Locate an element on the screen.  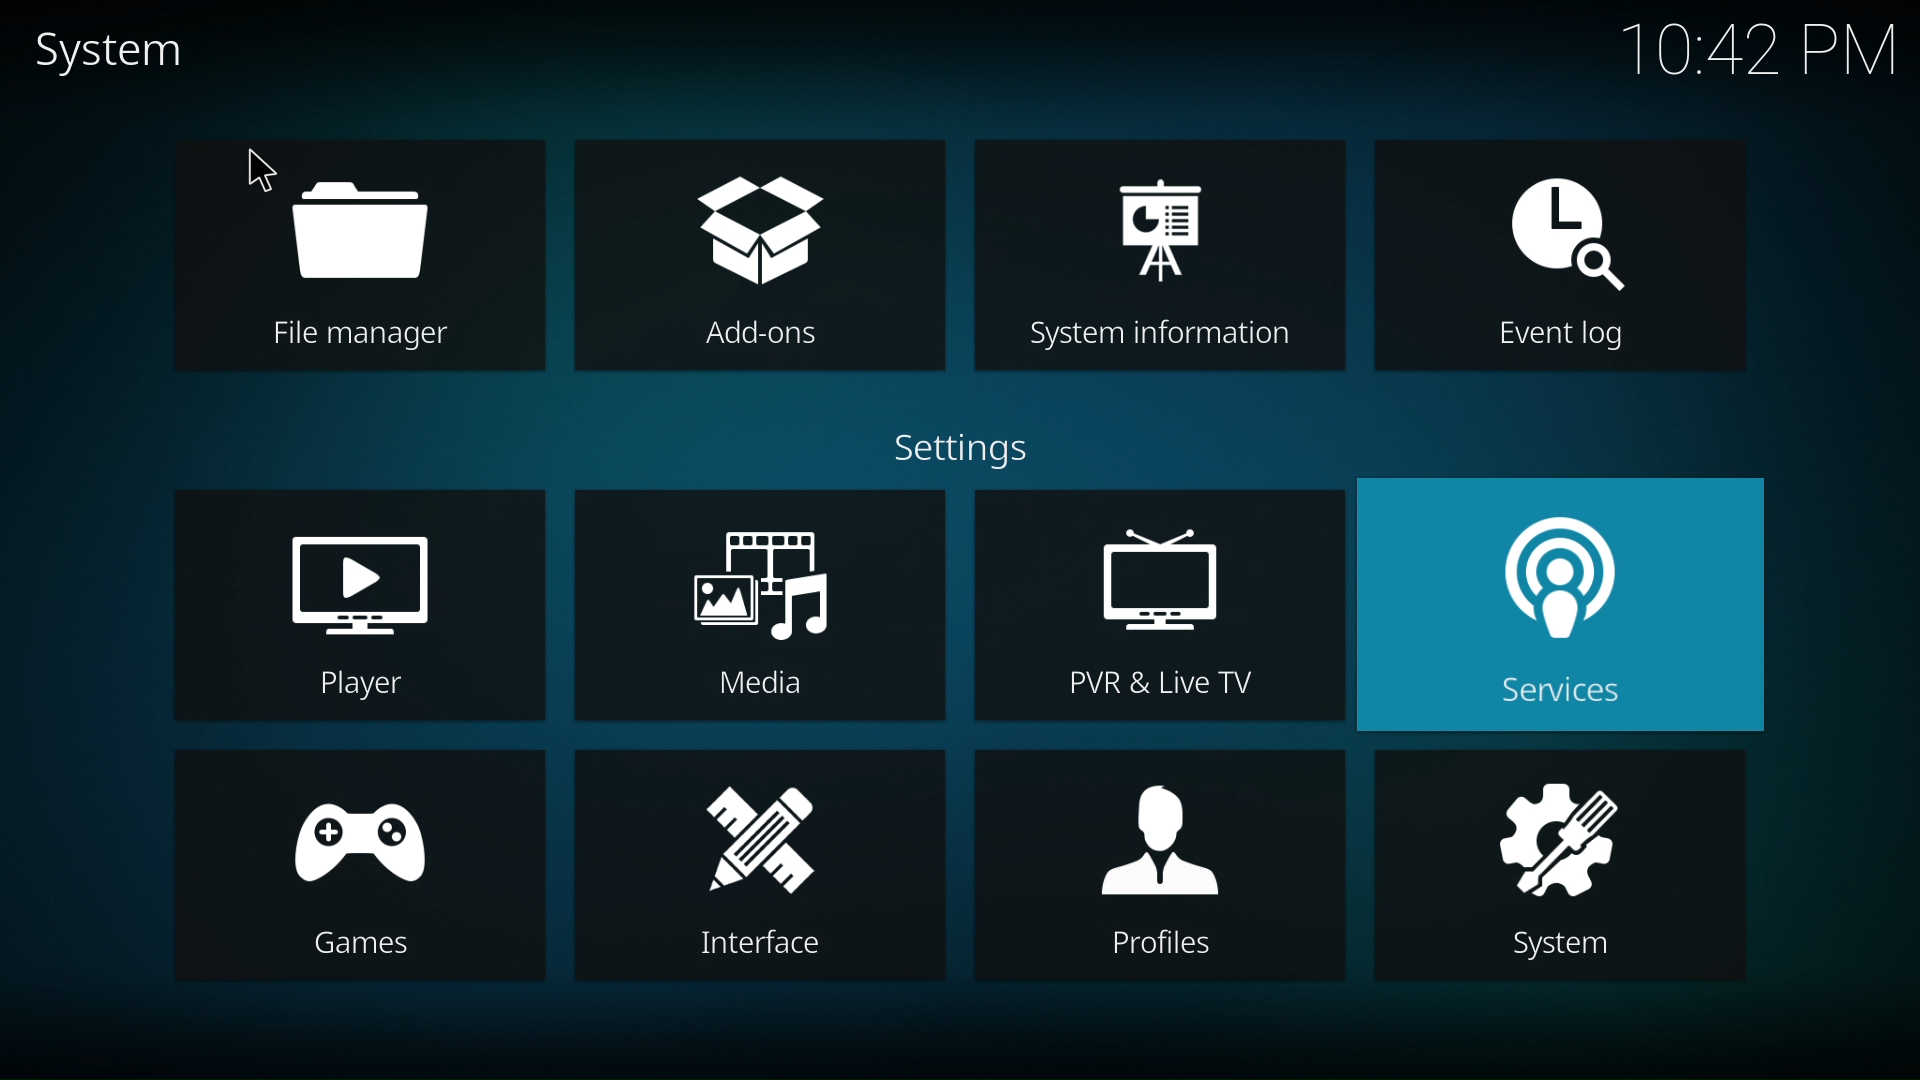
system information is located at coordinates (1159, 256).